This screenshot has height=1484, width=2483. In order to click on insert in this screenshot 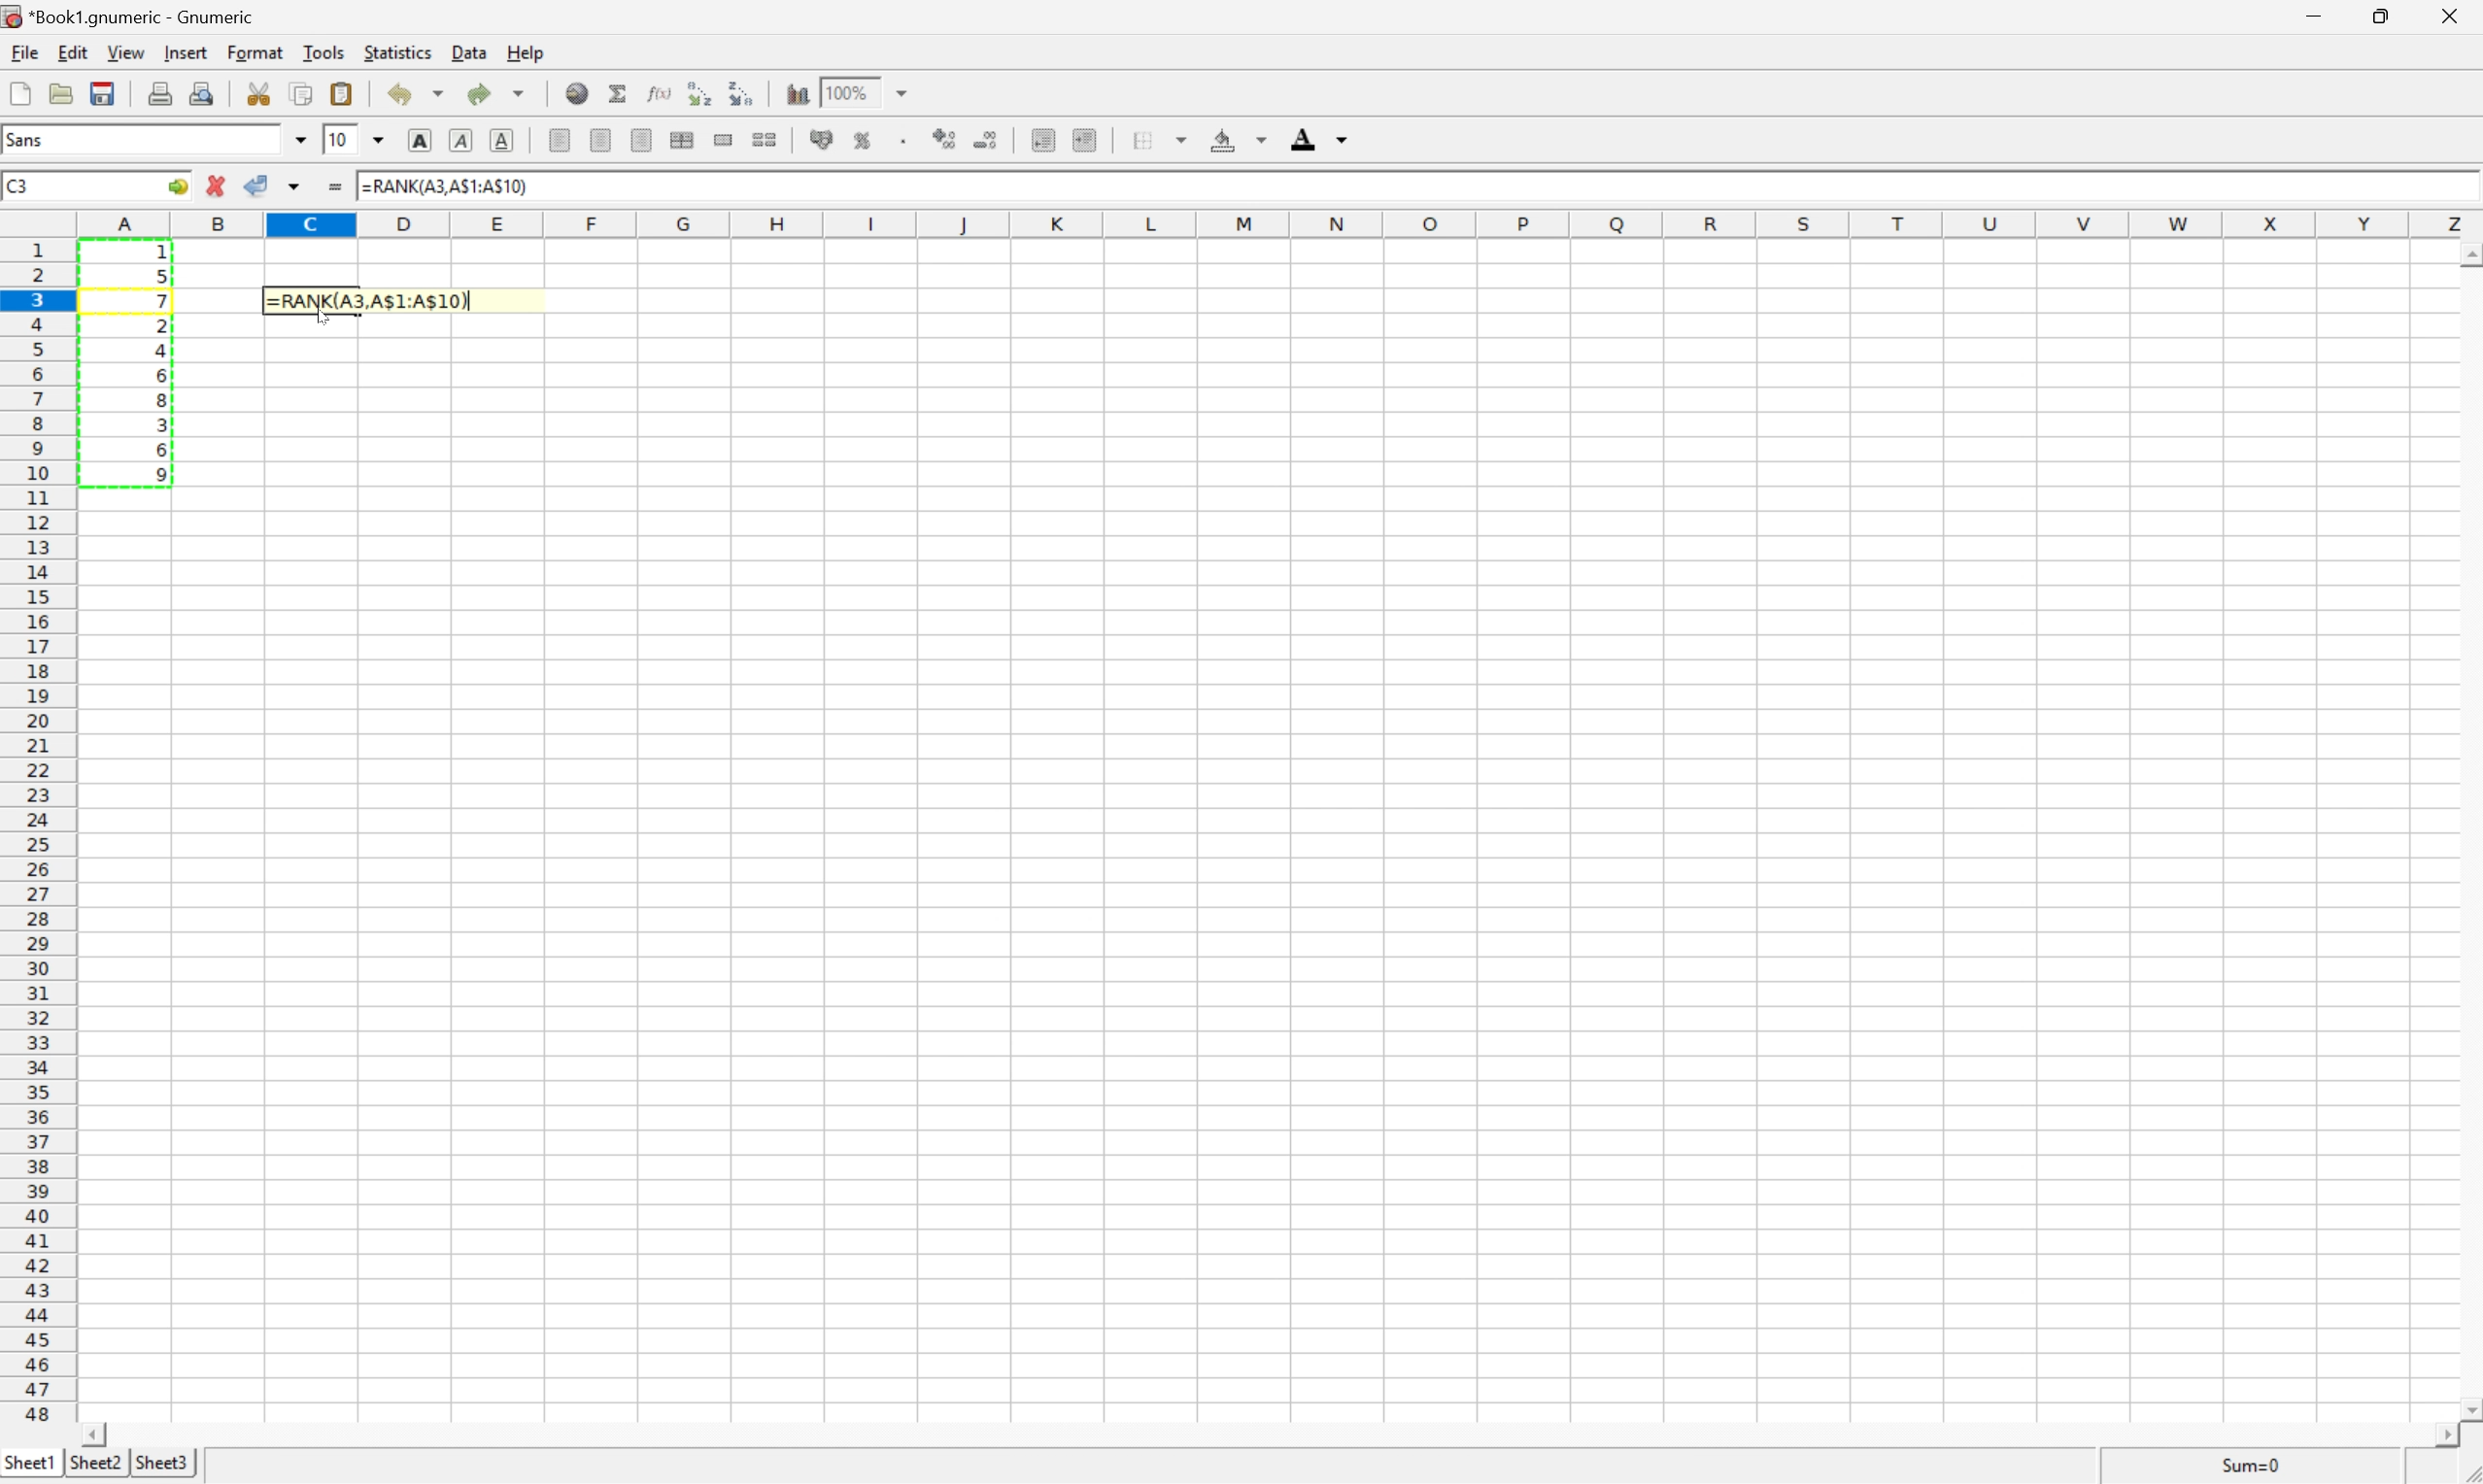, I will do `click(188, 50)`.